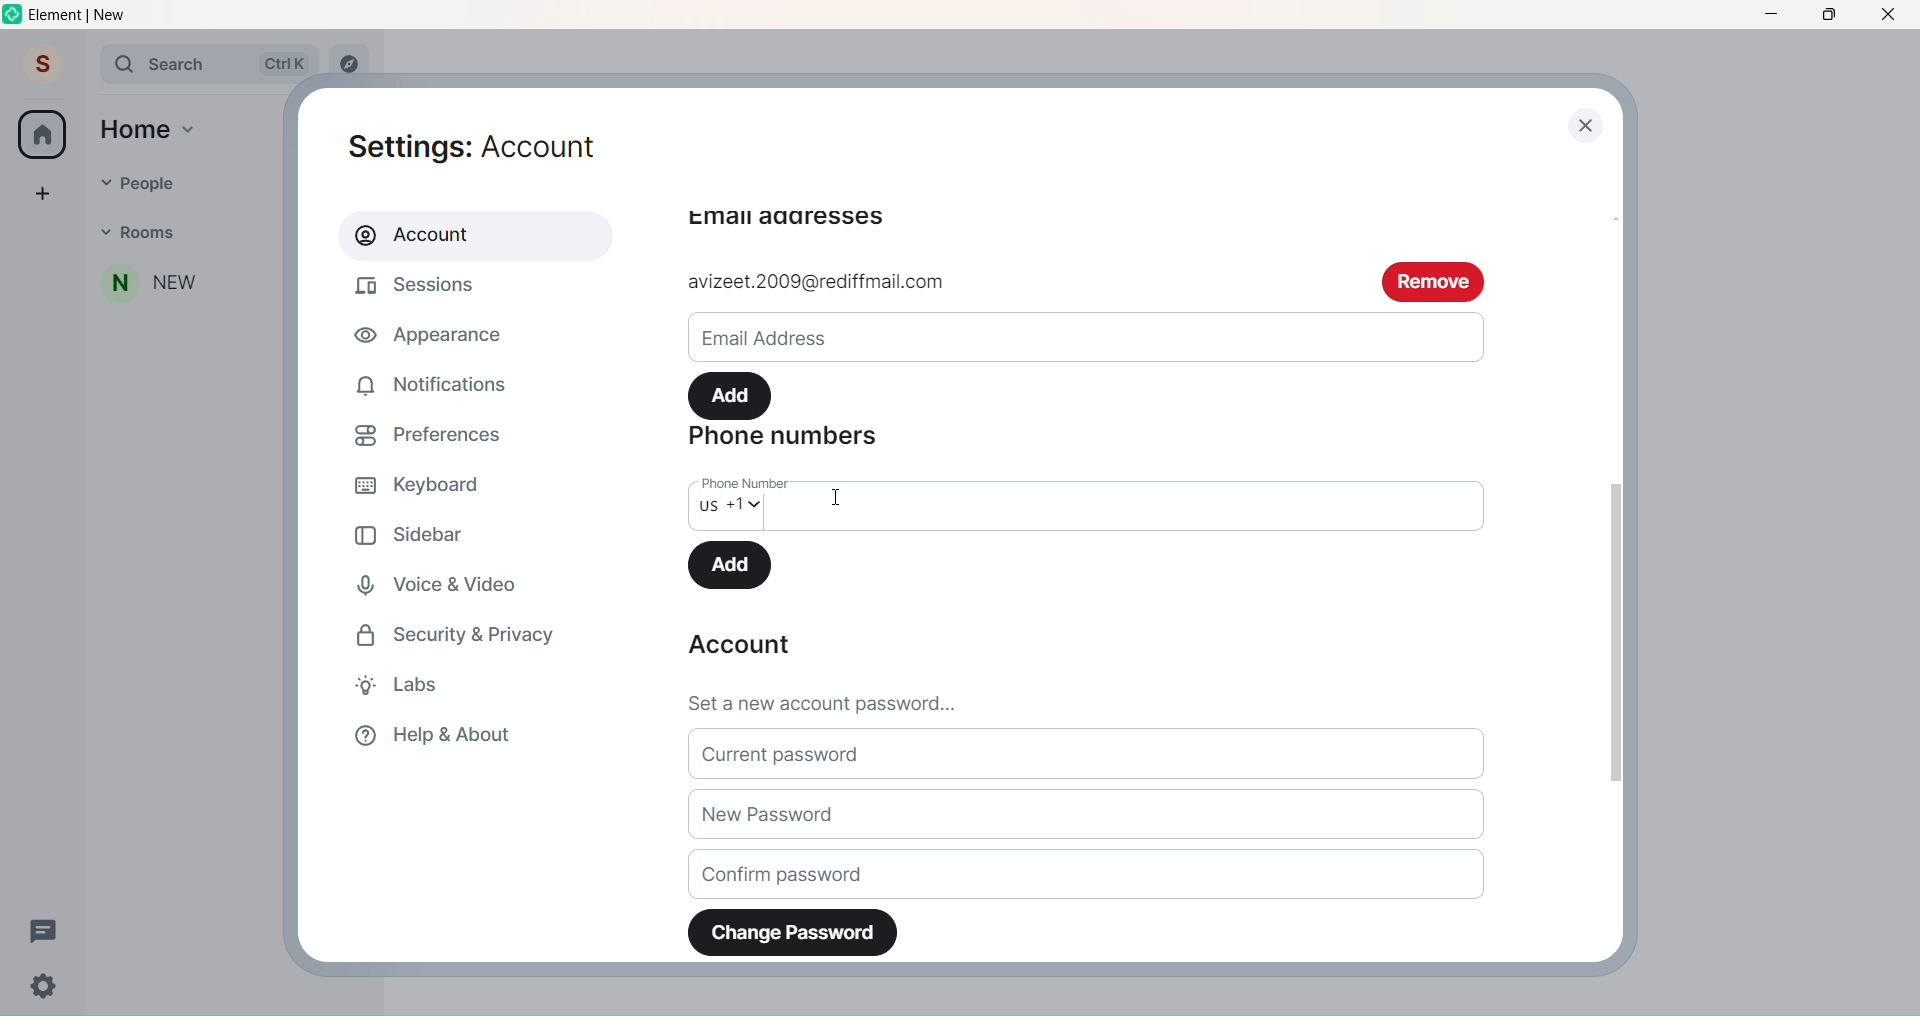 The image size is (1920, 1016). What do you see at coordinates (737, 513) in the screenshot?
I see `Select Country` at bounding box center [737, 513].